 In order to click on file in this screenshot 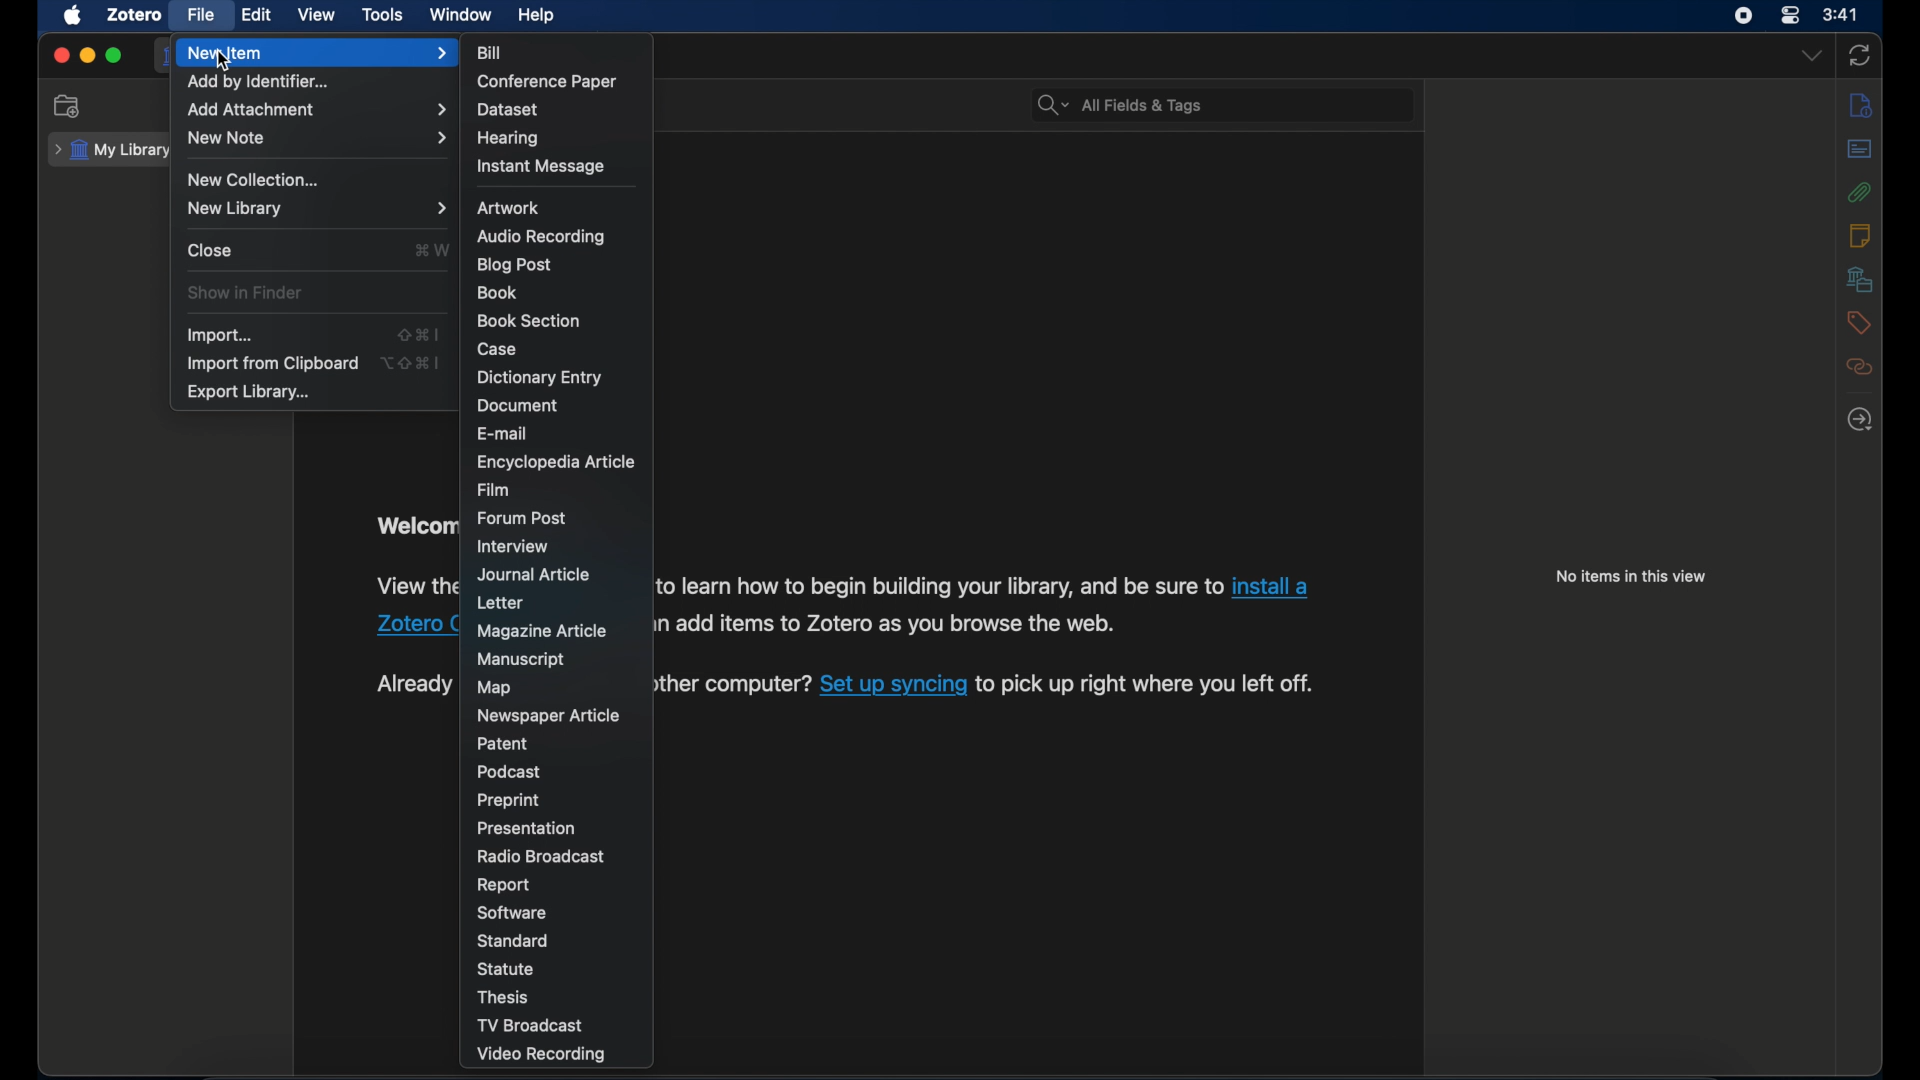, I will do `click(202, 15)`.